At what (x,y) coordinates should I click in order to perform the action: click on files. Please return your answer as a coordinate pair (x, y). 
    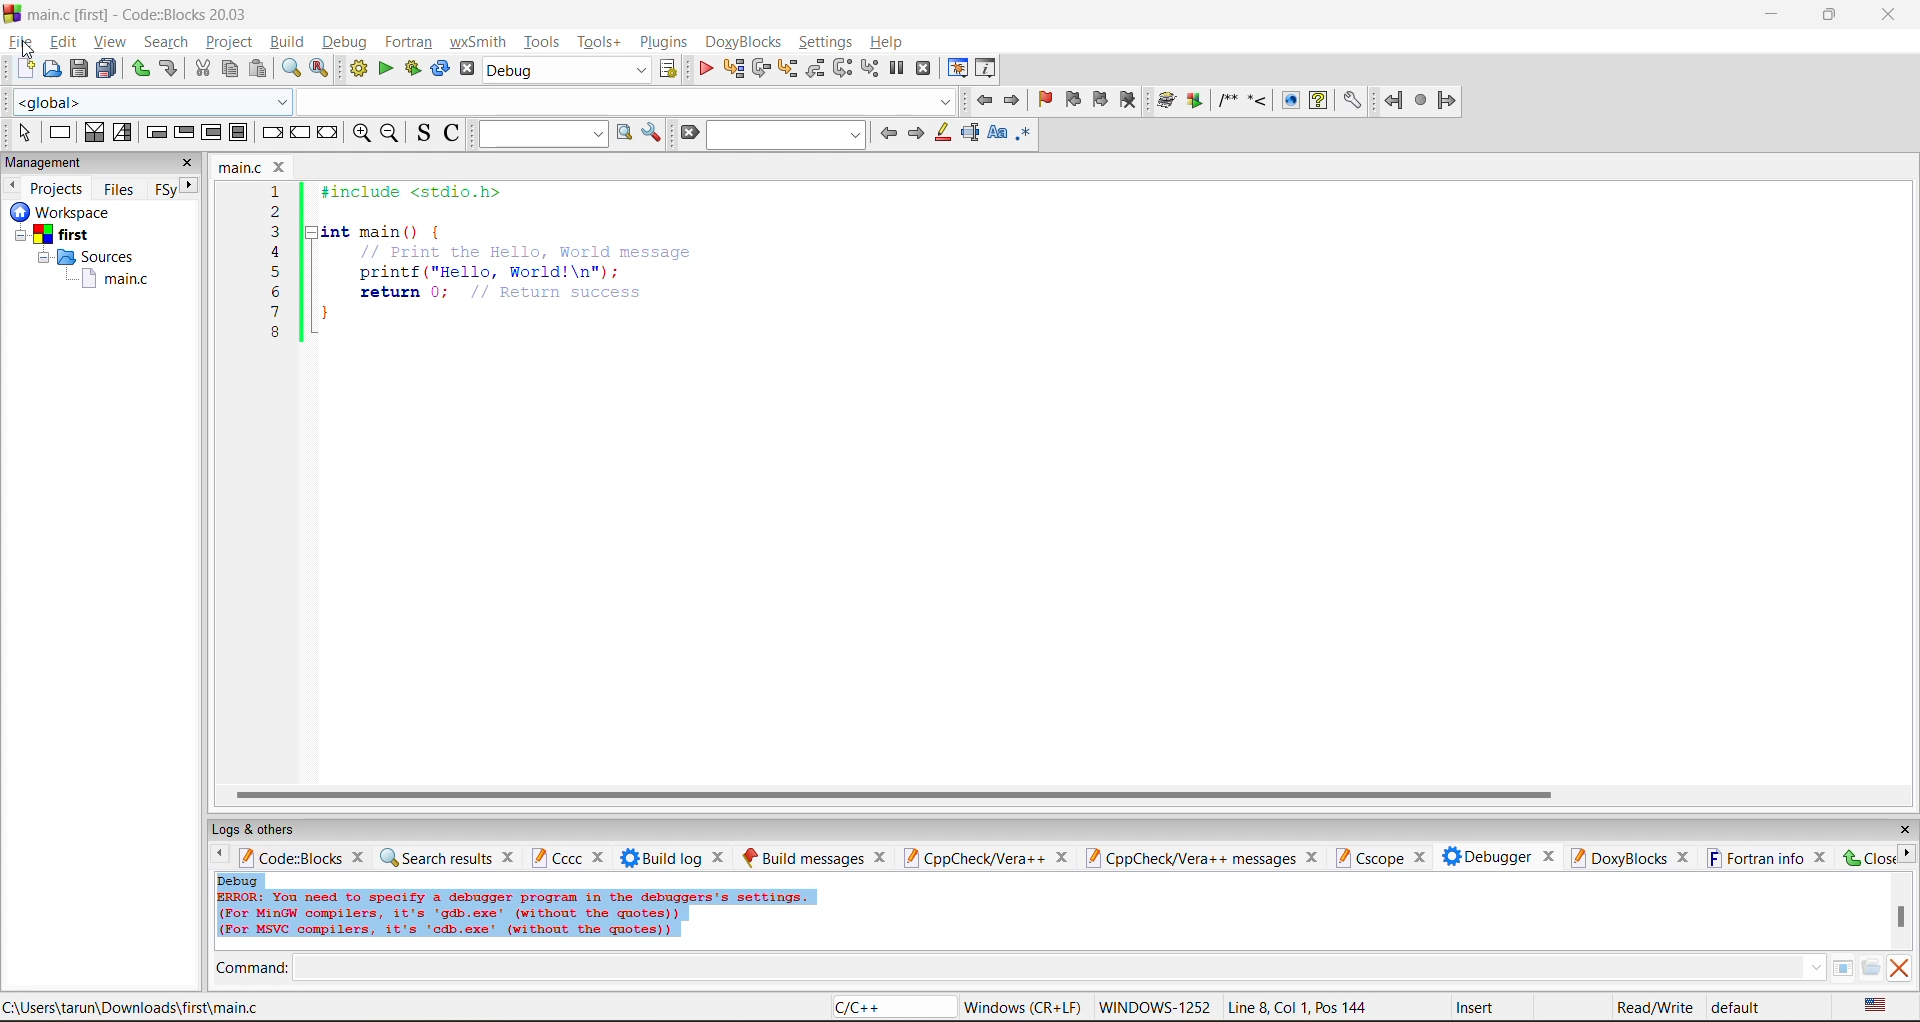
    Looking at the image, I should click on (119, 188).